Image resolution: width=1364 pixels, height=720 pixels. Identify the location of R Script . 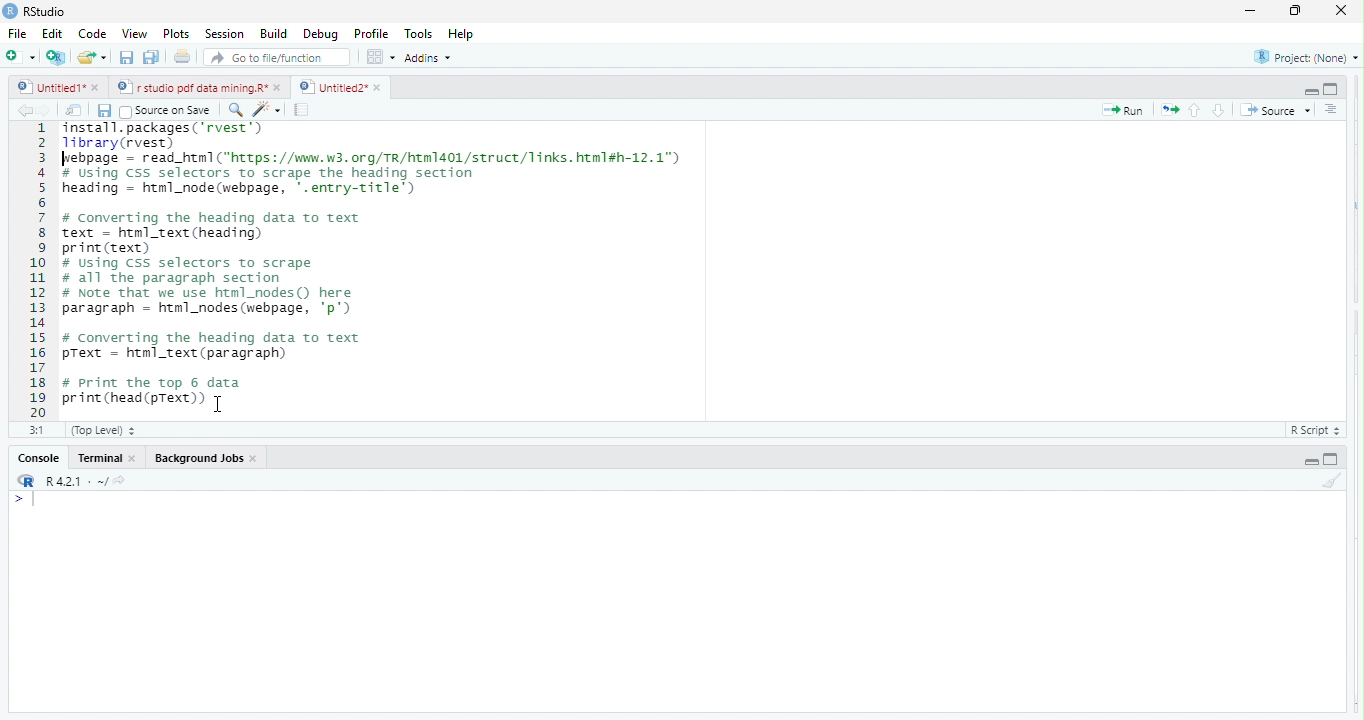
(1312, 431).